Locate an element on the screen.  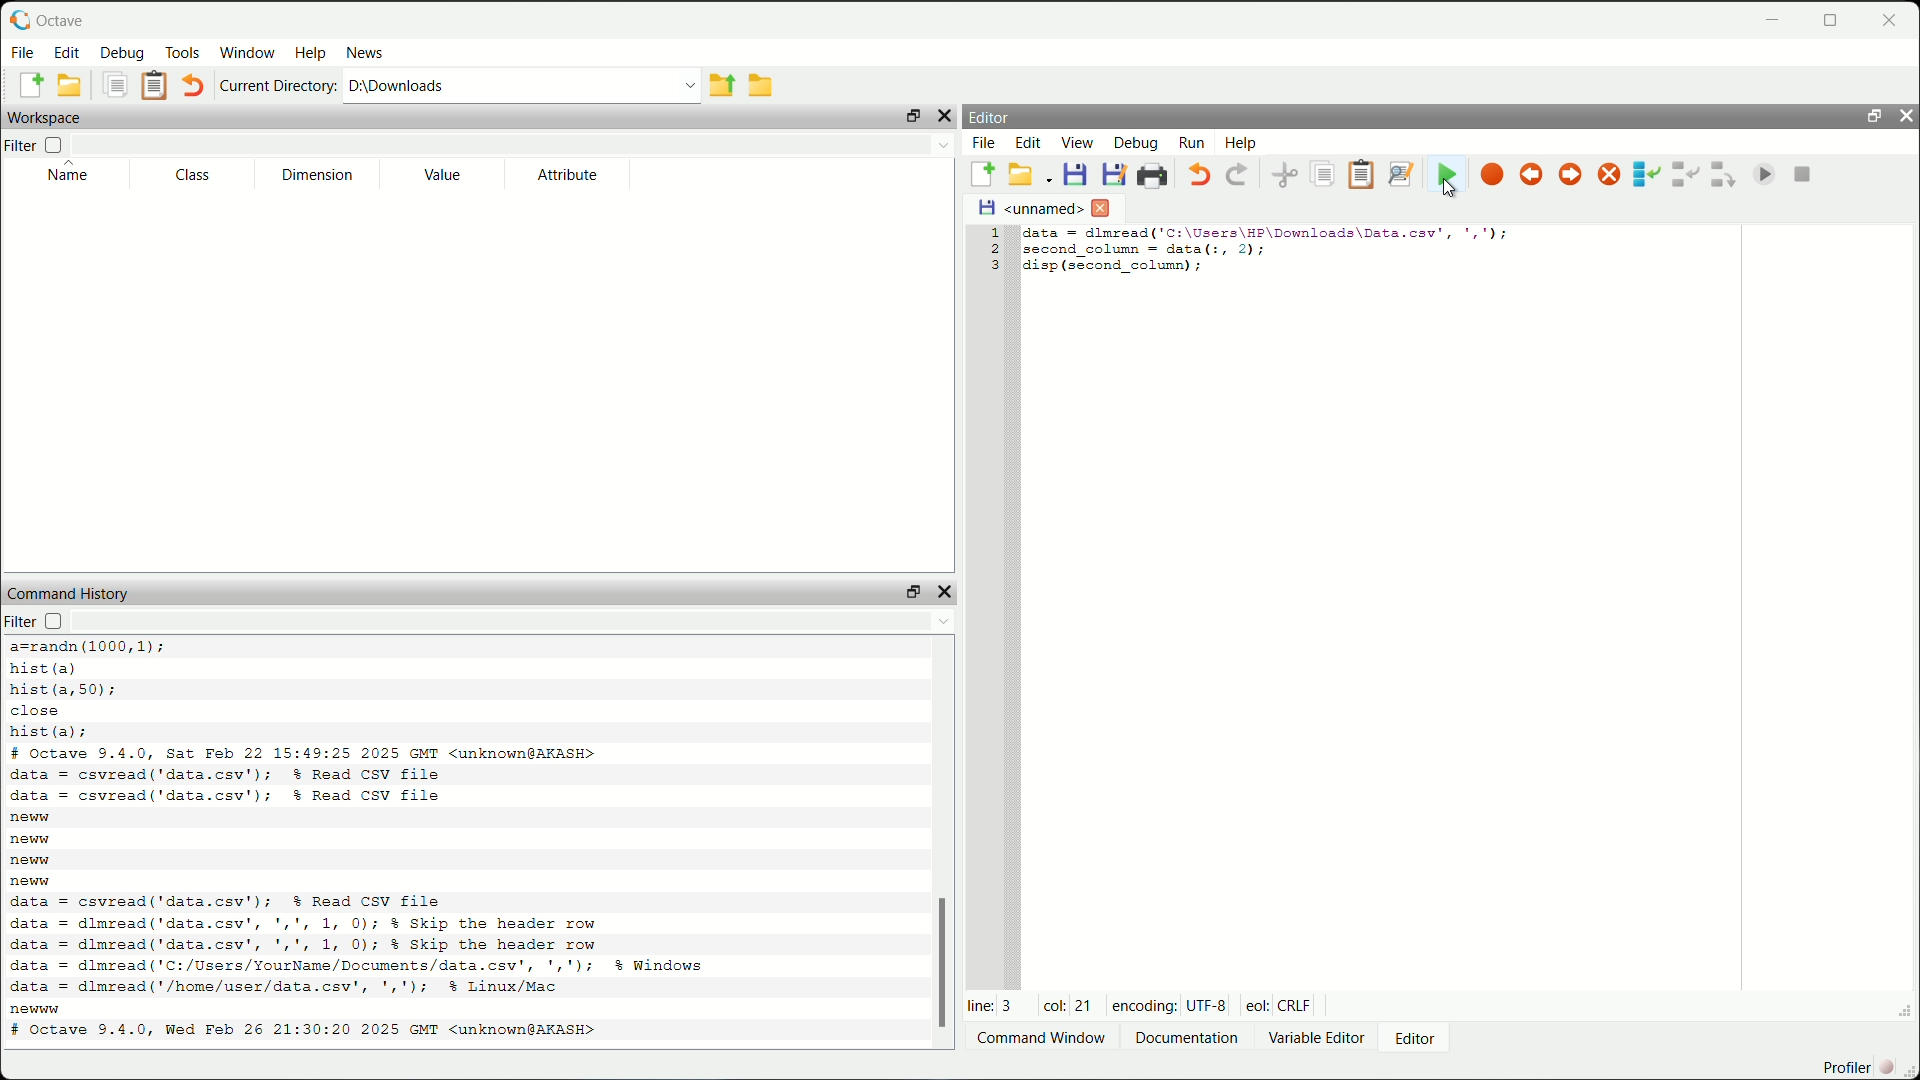
run is located at coordinates (1188, 142).